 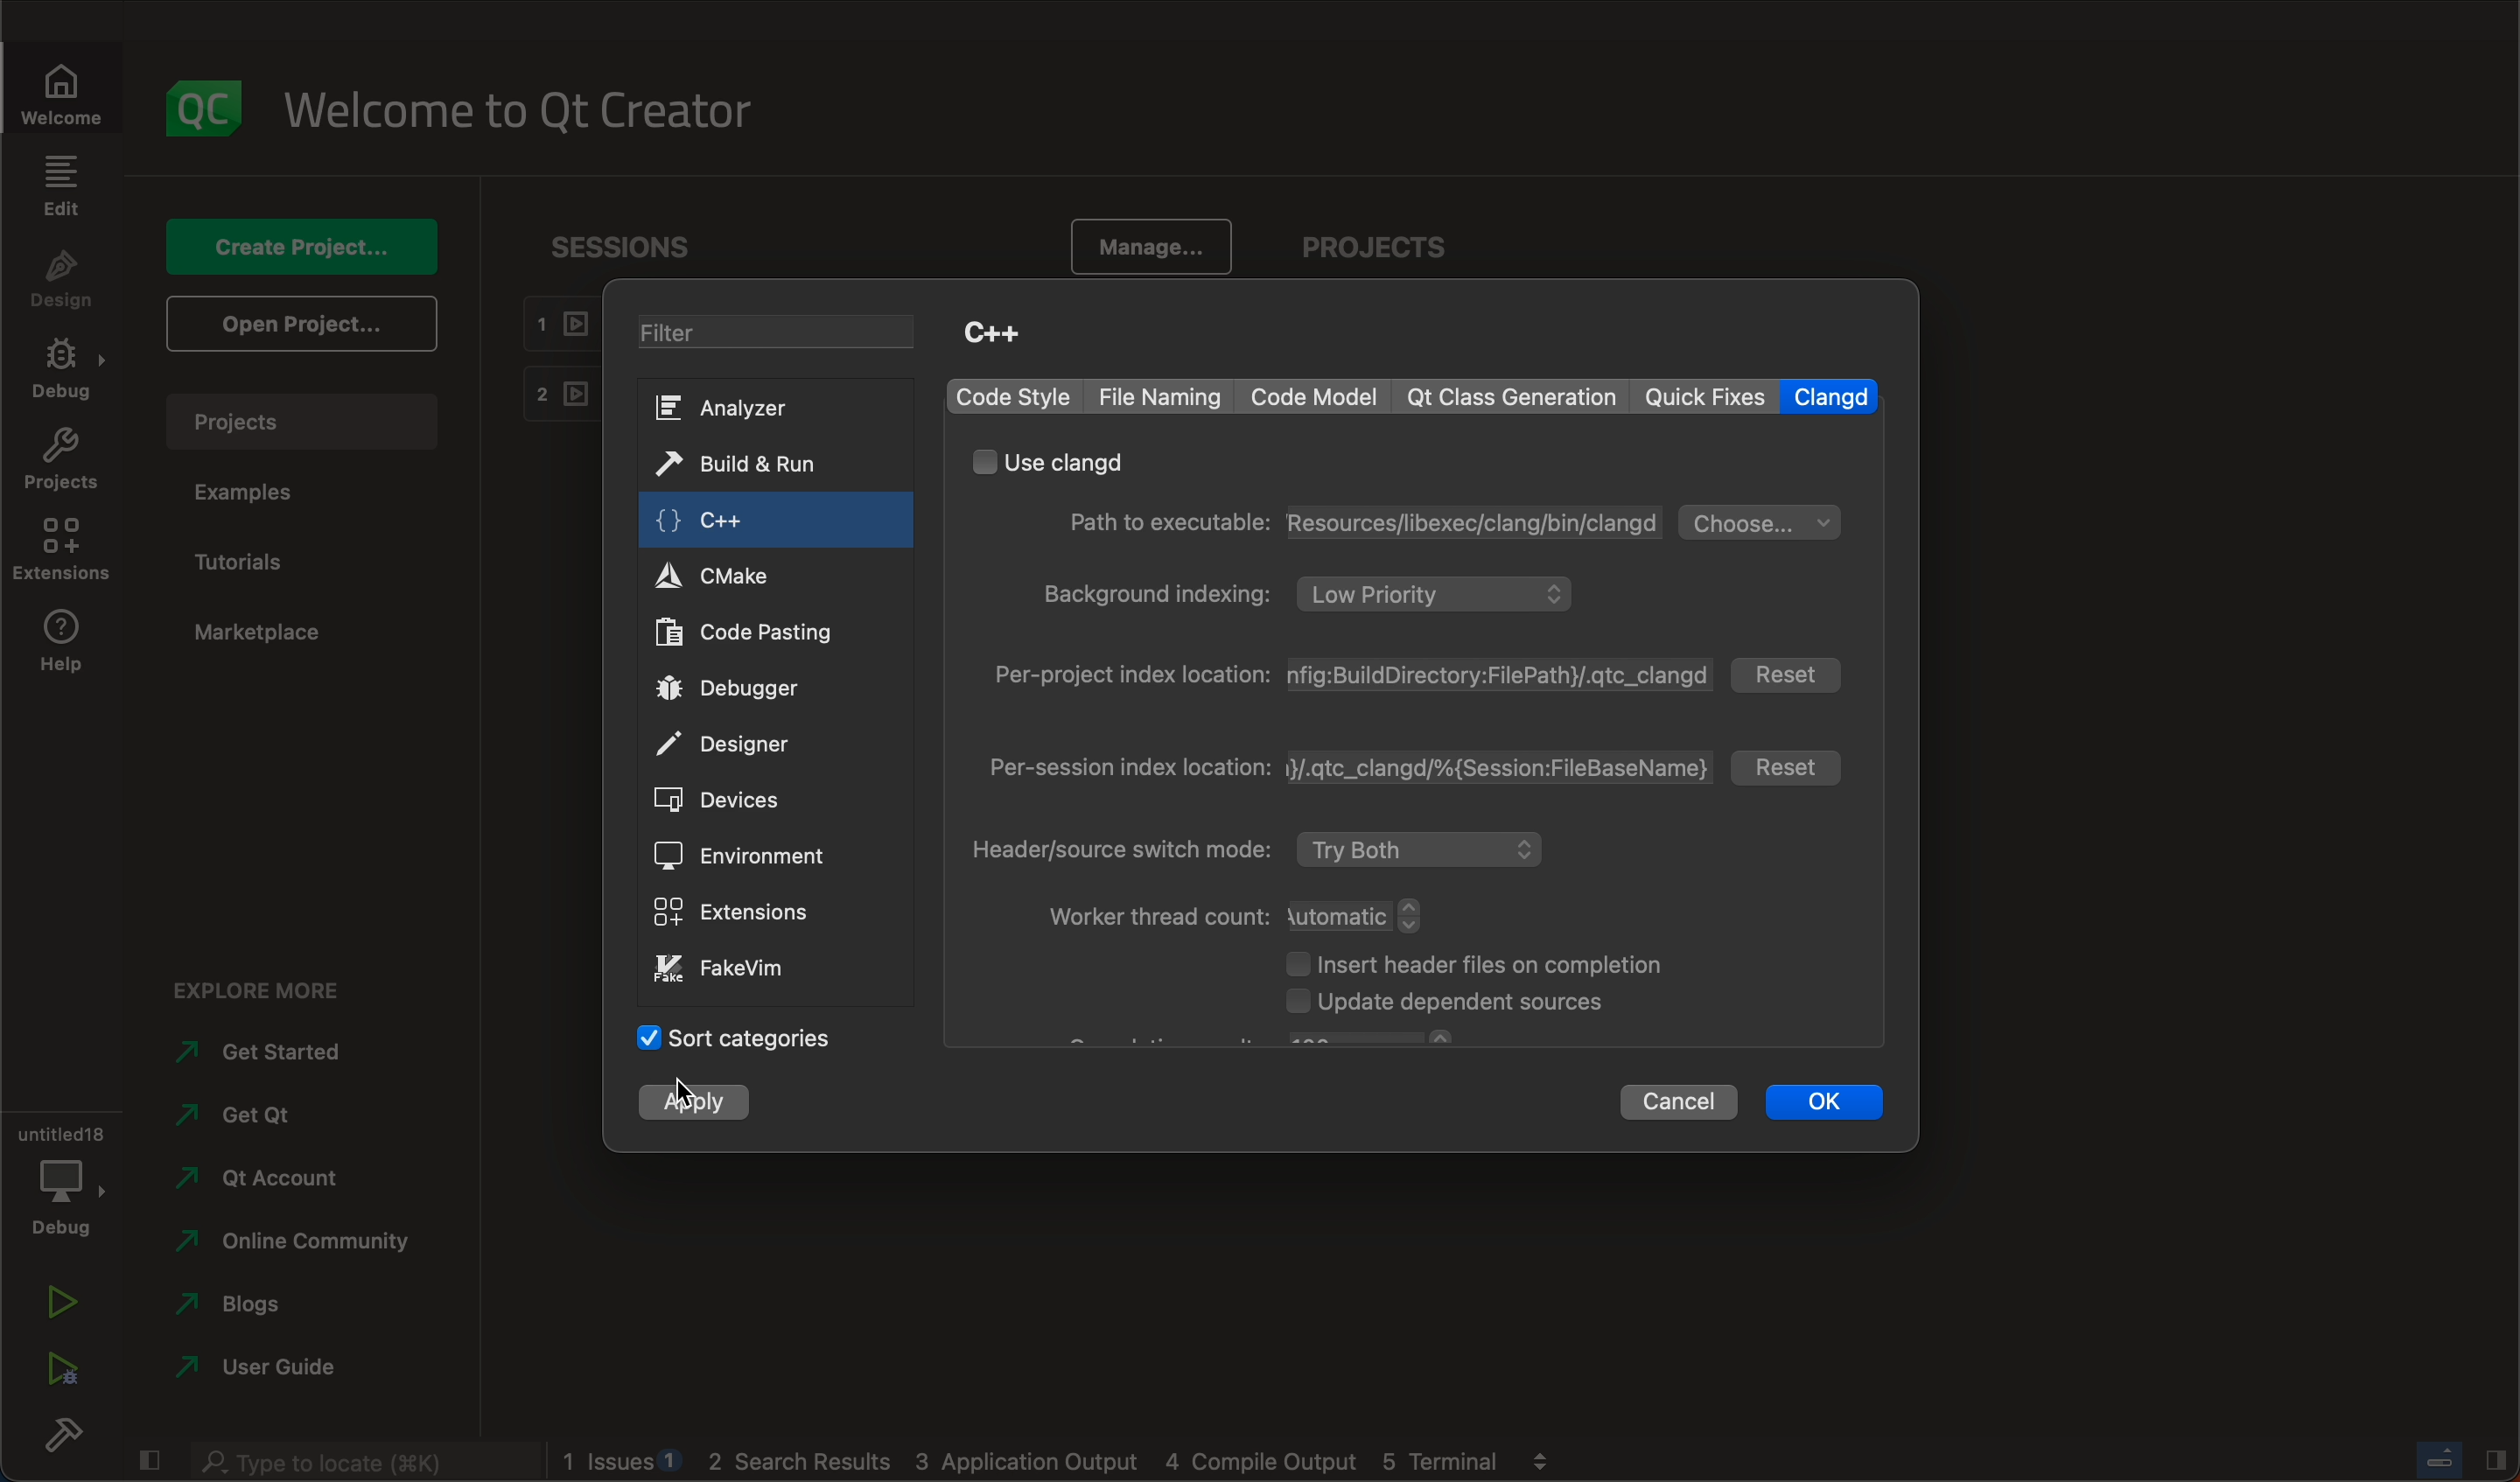 What do you see at coordinates (1315, 594) in the screenshot?
I see `background indexing` at bounding box center [1315, 594].